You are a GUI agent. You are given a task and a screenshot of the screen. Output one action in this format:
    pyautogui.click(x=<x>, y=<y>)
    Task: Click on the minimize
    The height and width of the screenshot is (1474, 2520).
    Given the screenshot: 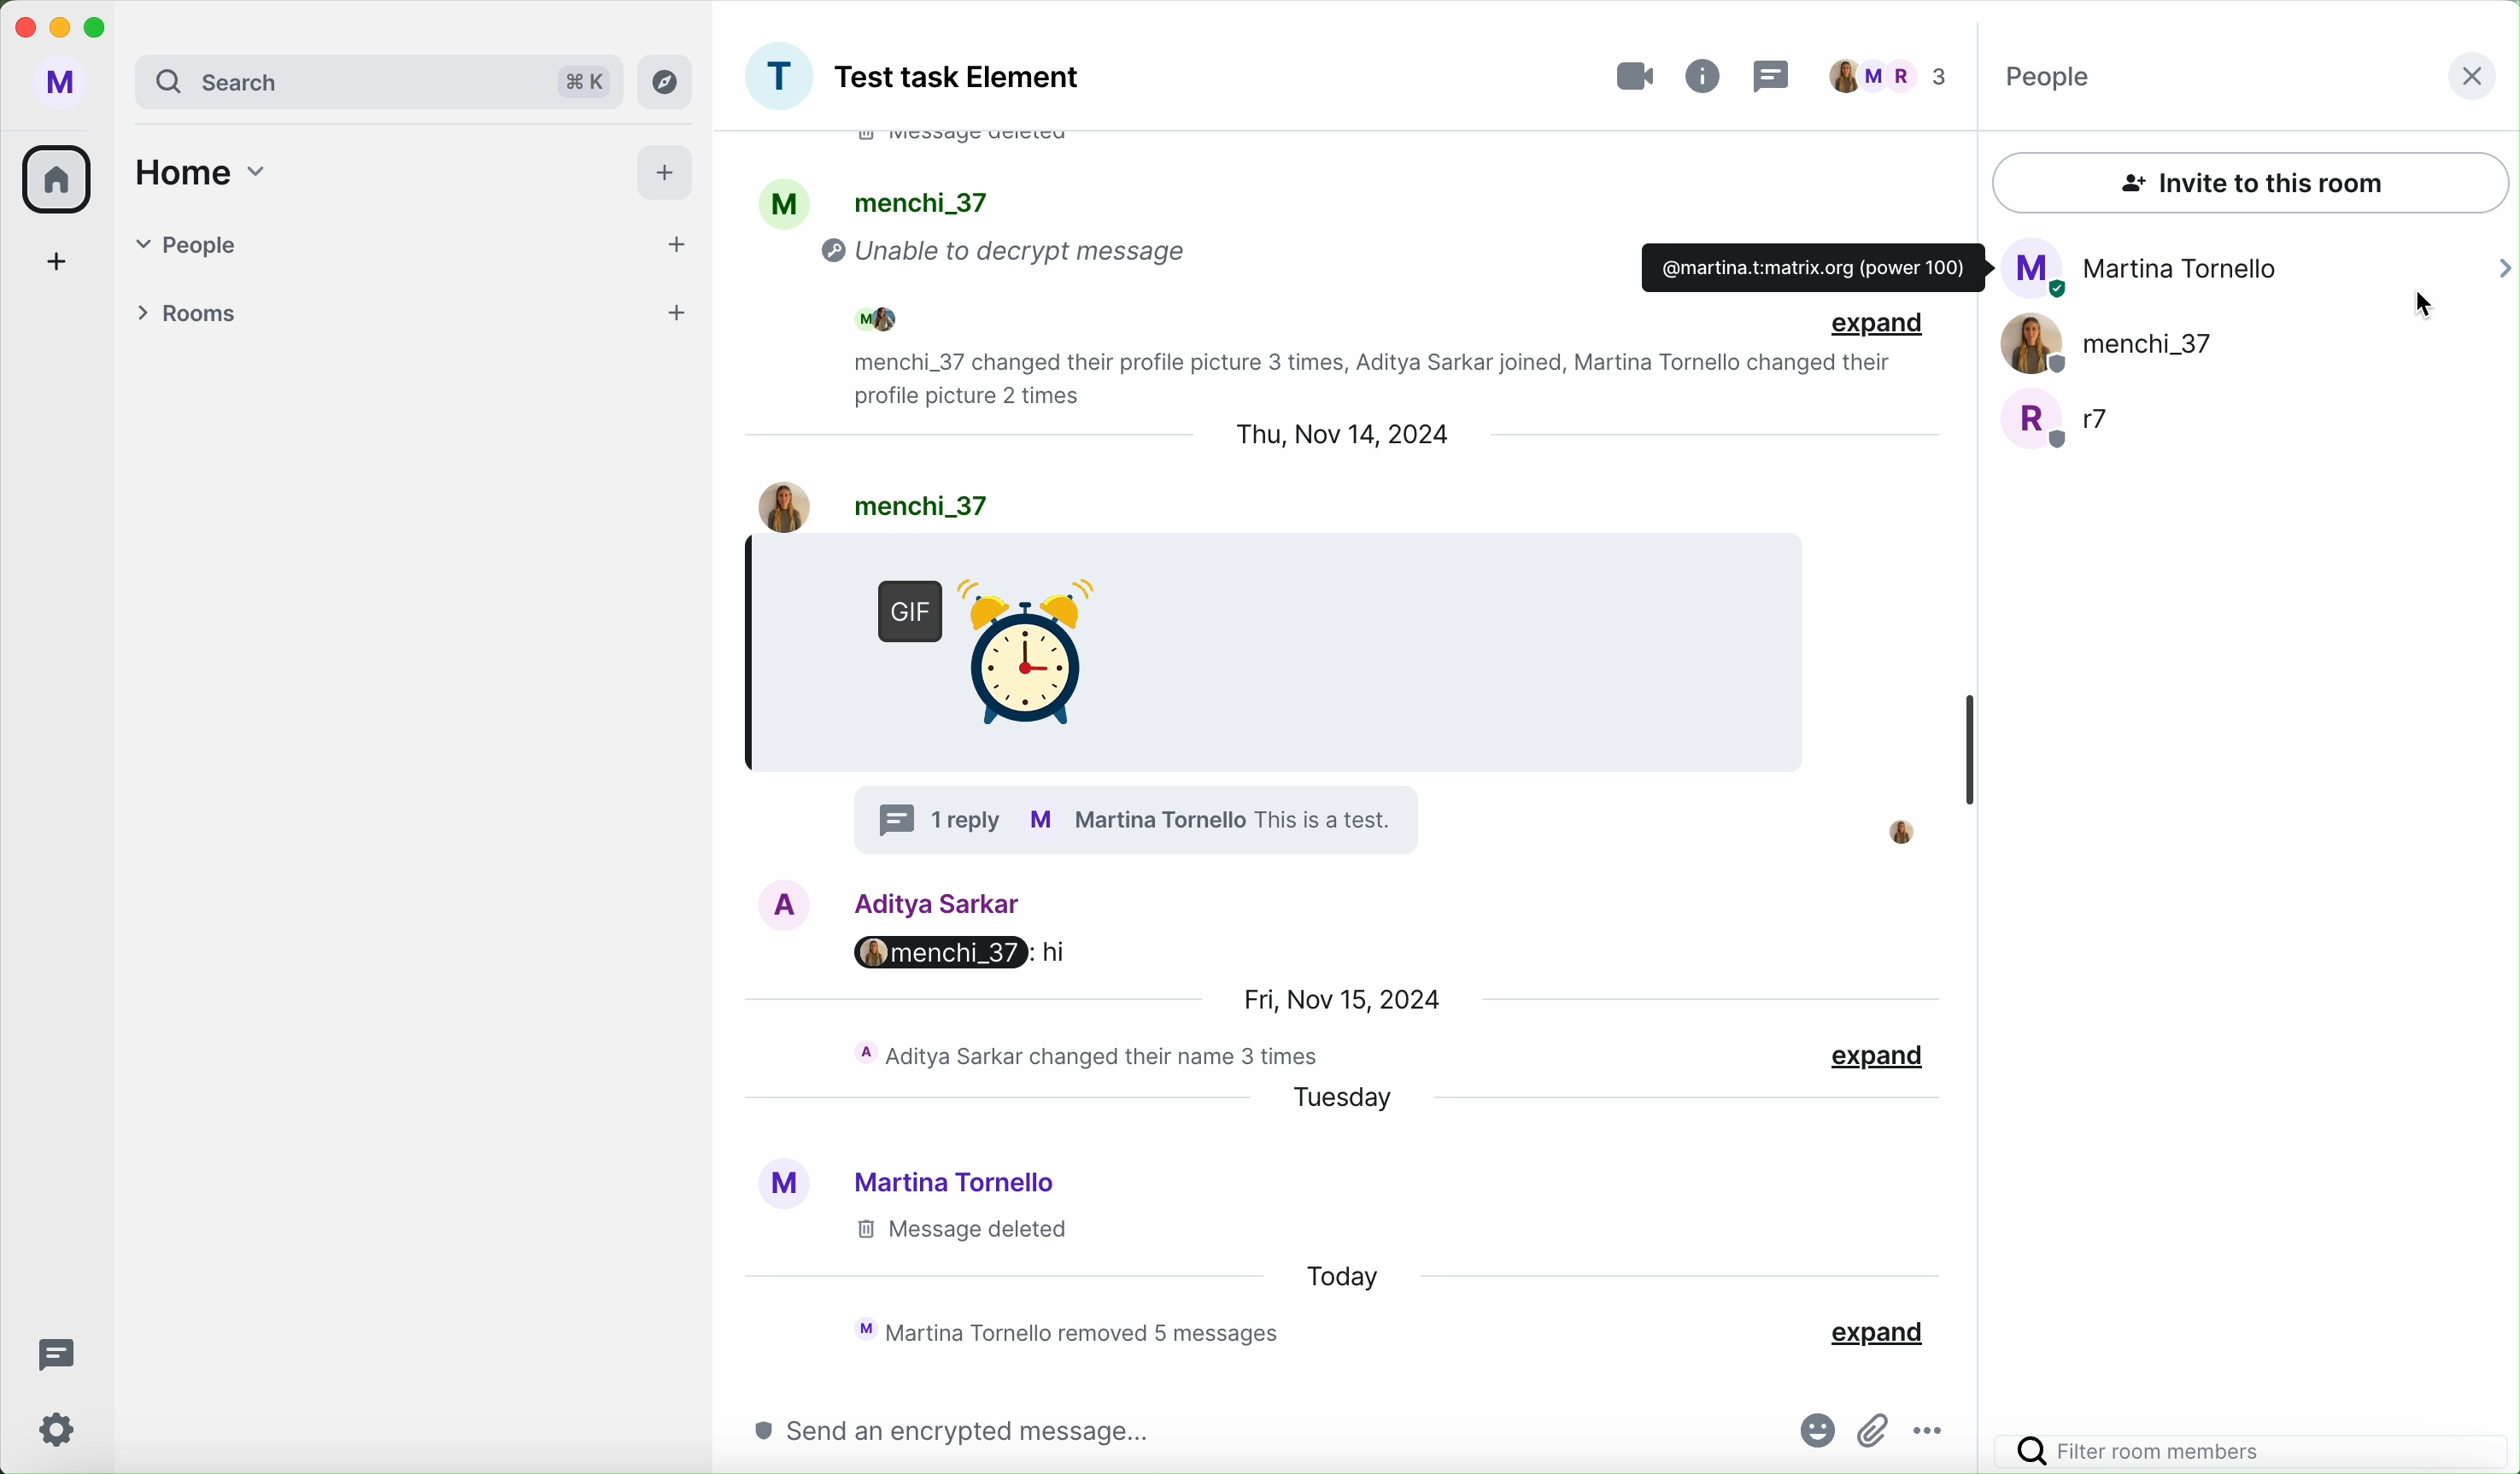 What is the action you would take?
    pyautogui.click(x=60, y=30)
    